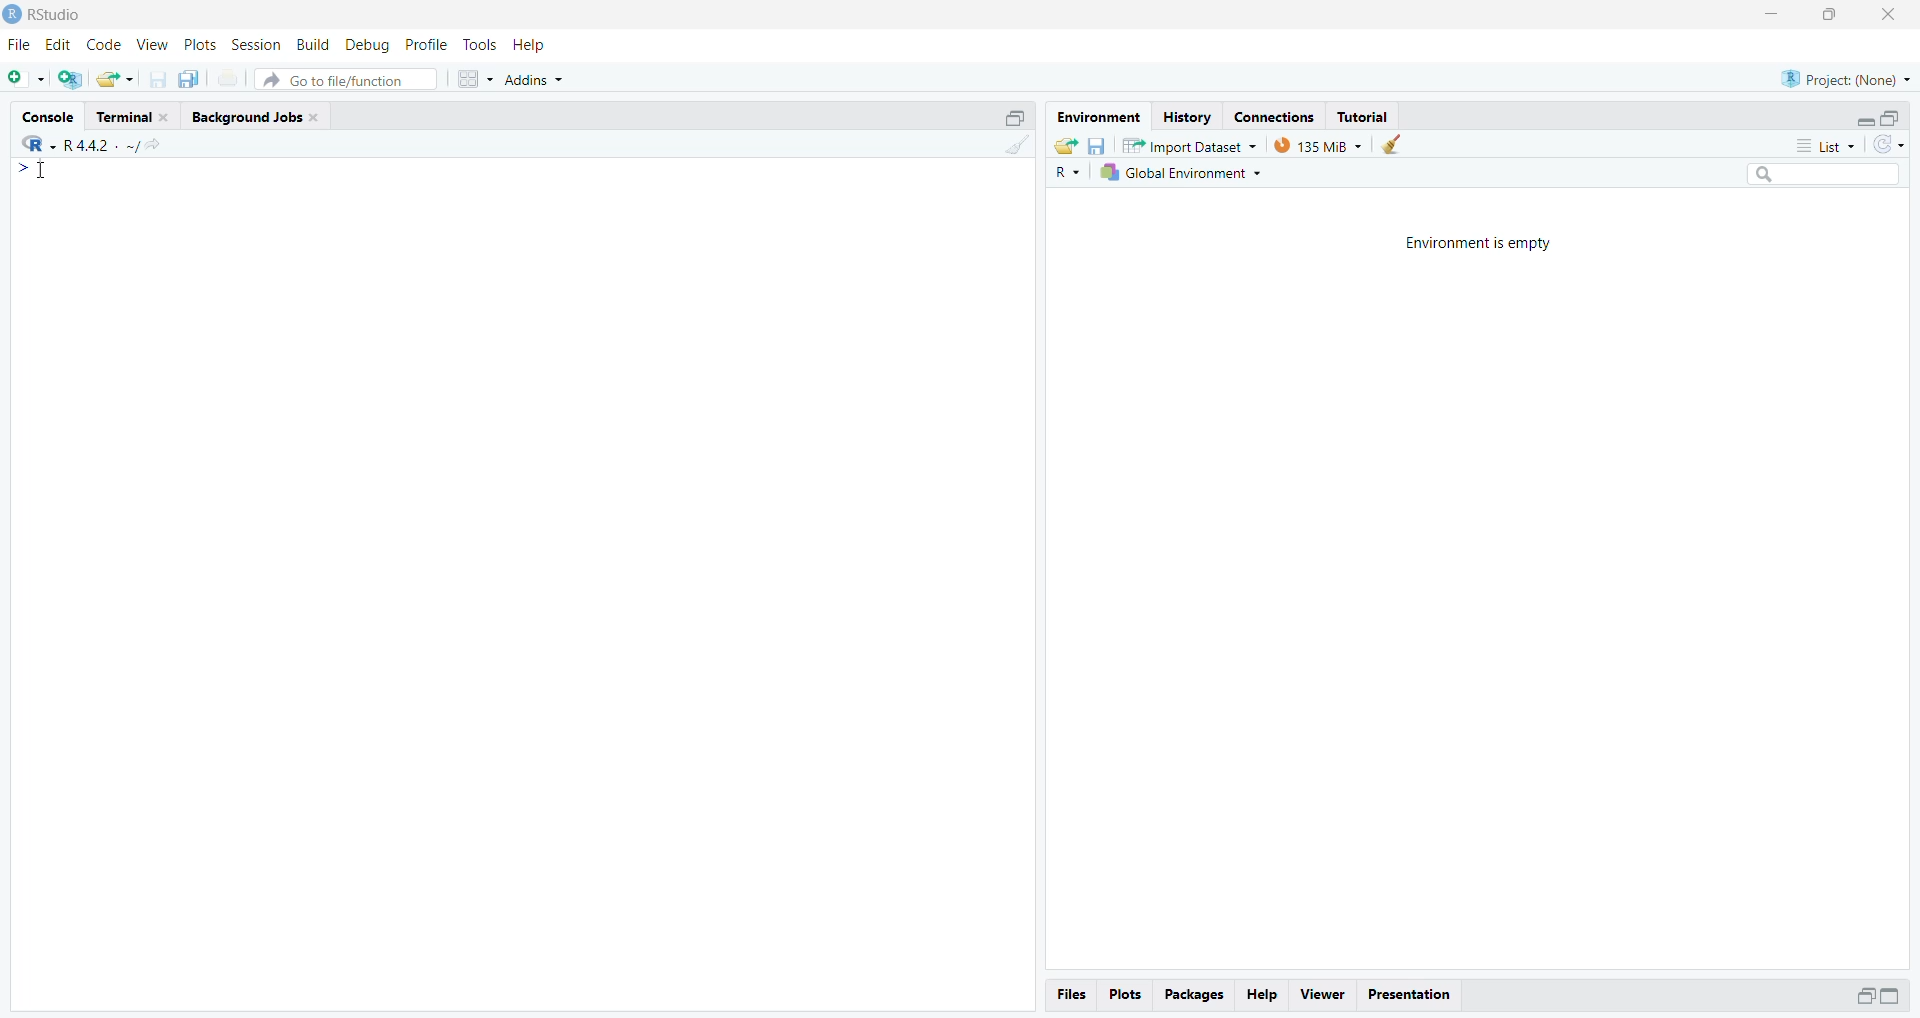 This screenshot has width=1920, height=1018. Describe the element at coordinates (1069, 173) in the screenshot. I see `R` at that location.